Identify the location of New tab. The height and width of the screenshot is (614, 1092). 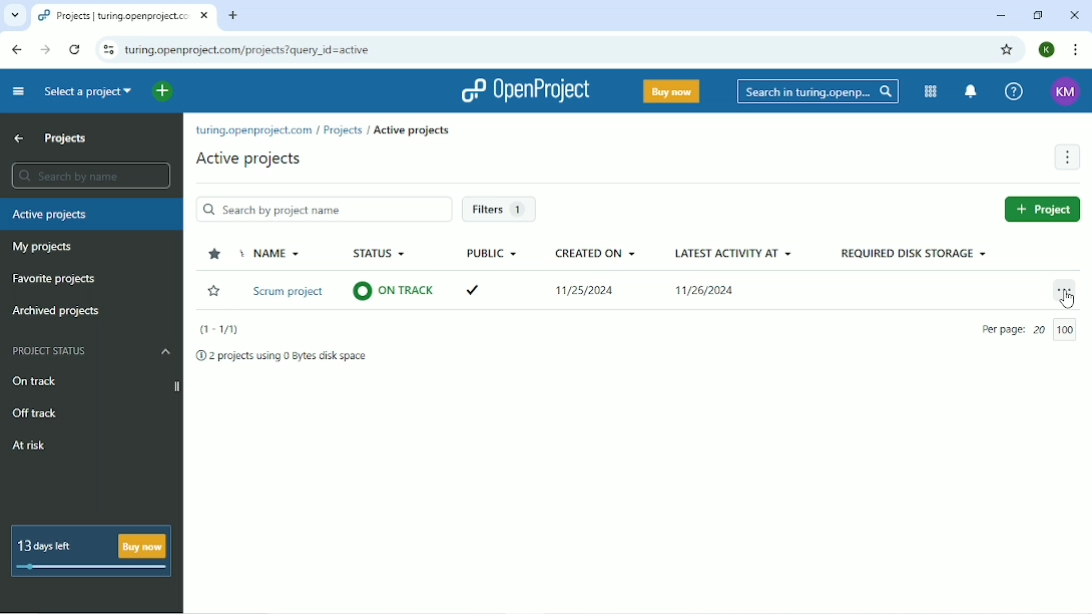
(233, 15).